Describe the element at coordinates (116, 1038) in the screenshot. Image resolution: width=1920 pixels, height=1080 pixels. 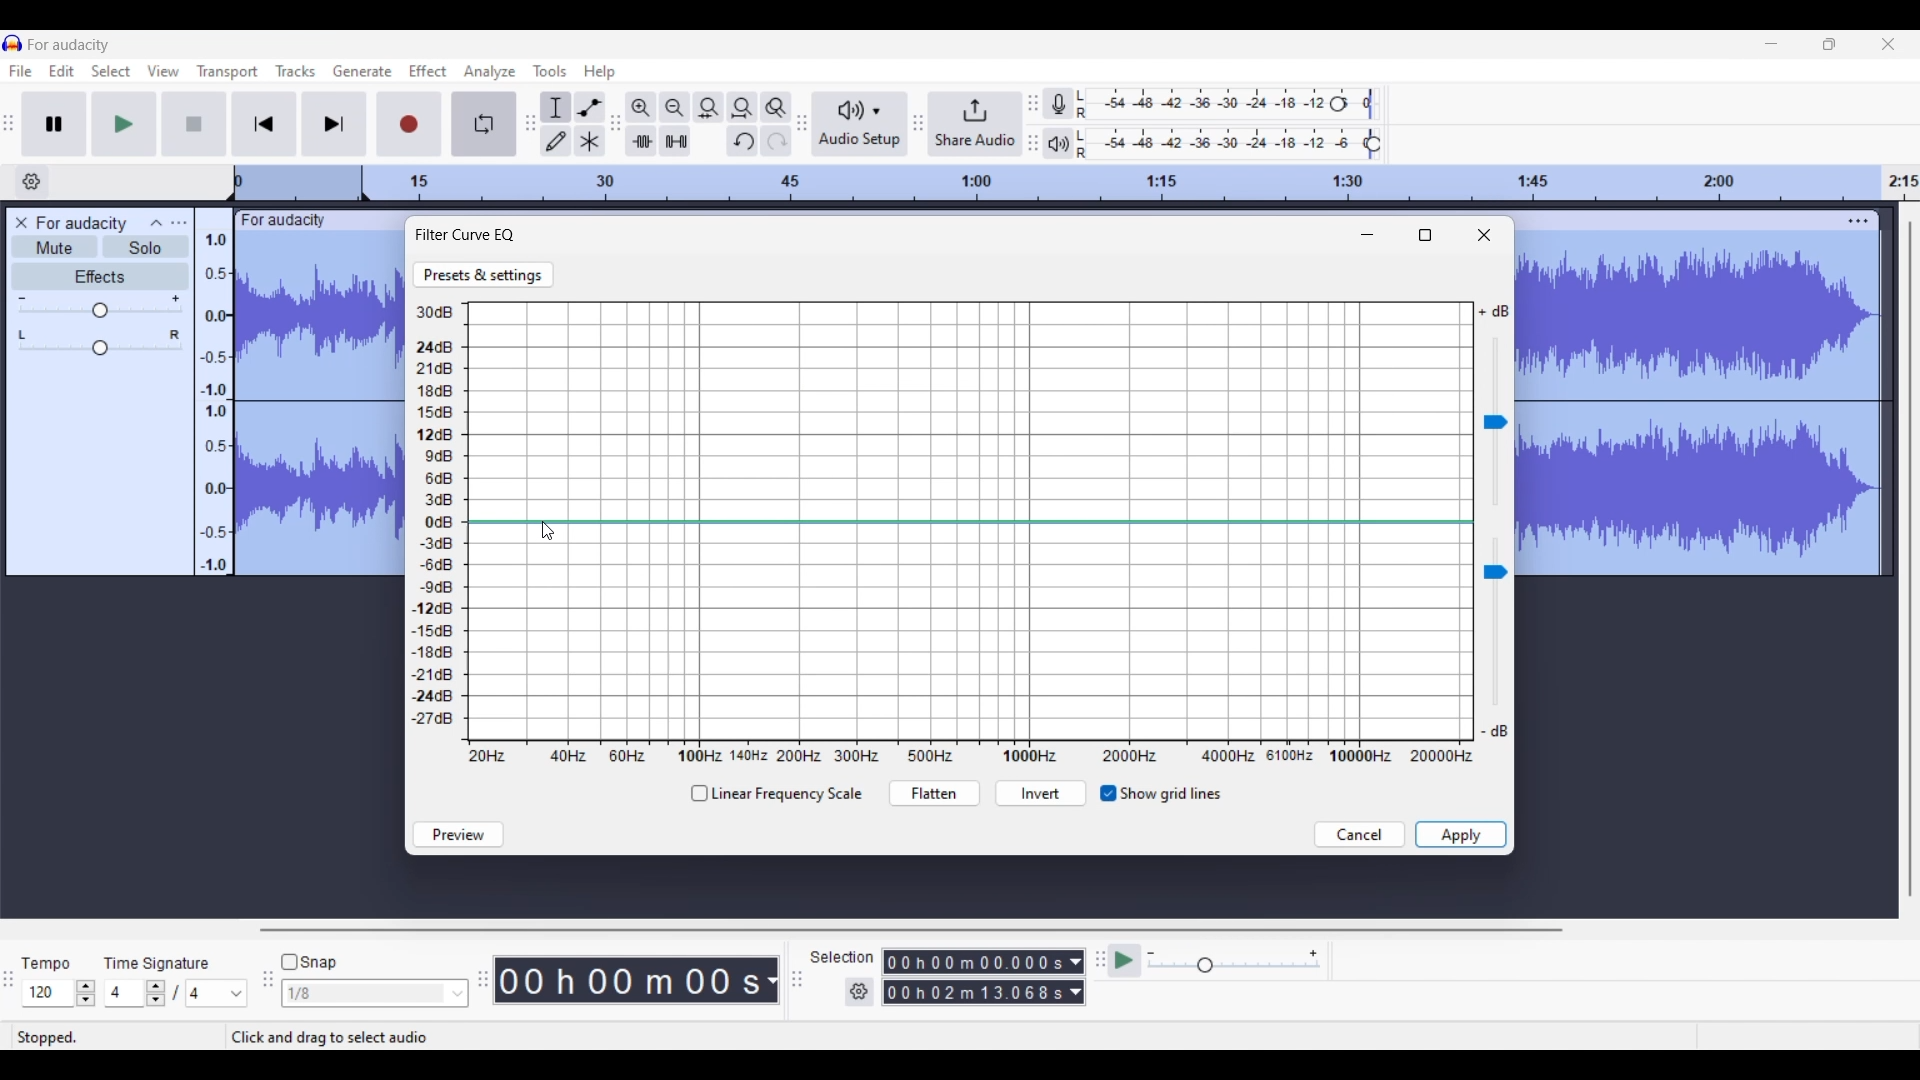
I see `Status of current recording` at that location.